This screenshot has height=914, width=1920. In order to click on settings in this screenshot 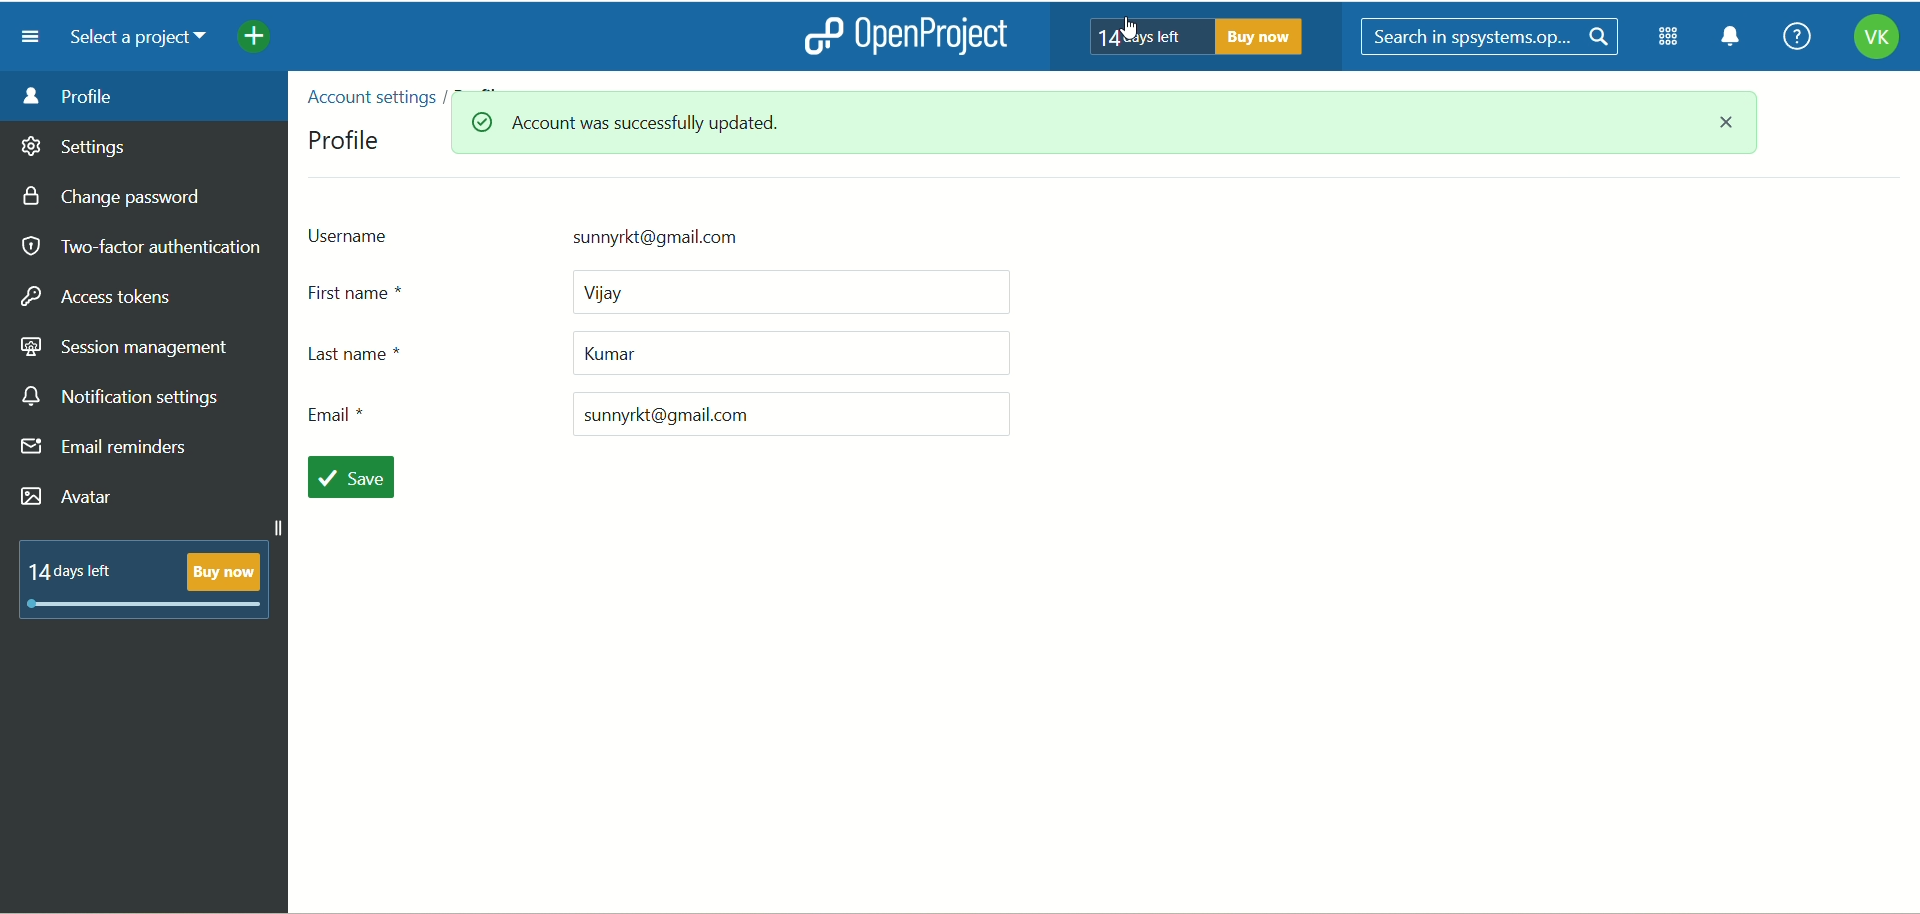, I will do `click(75, 150)`.